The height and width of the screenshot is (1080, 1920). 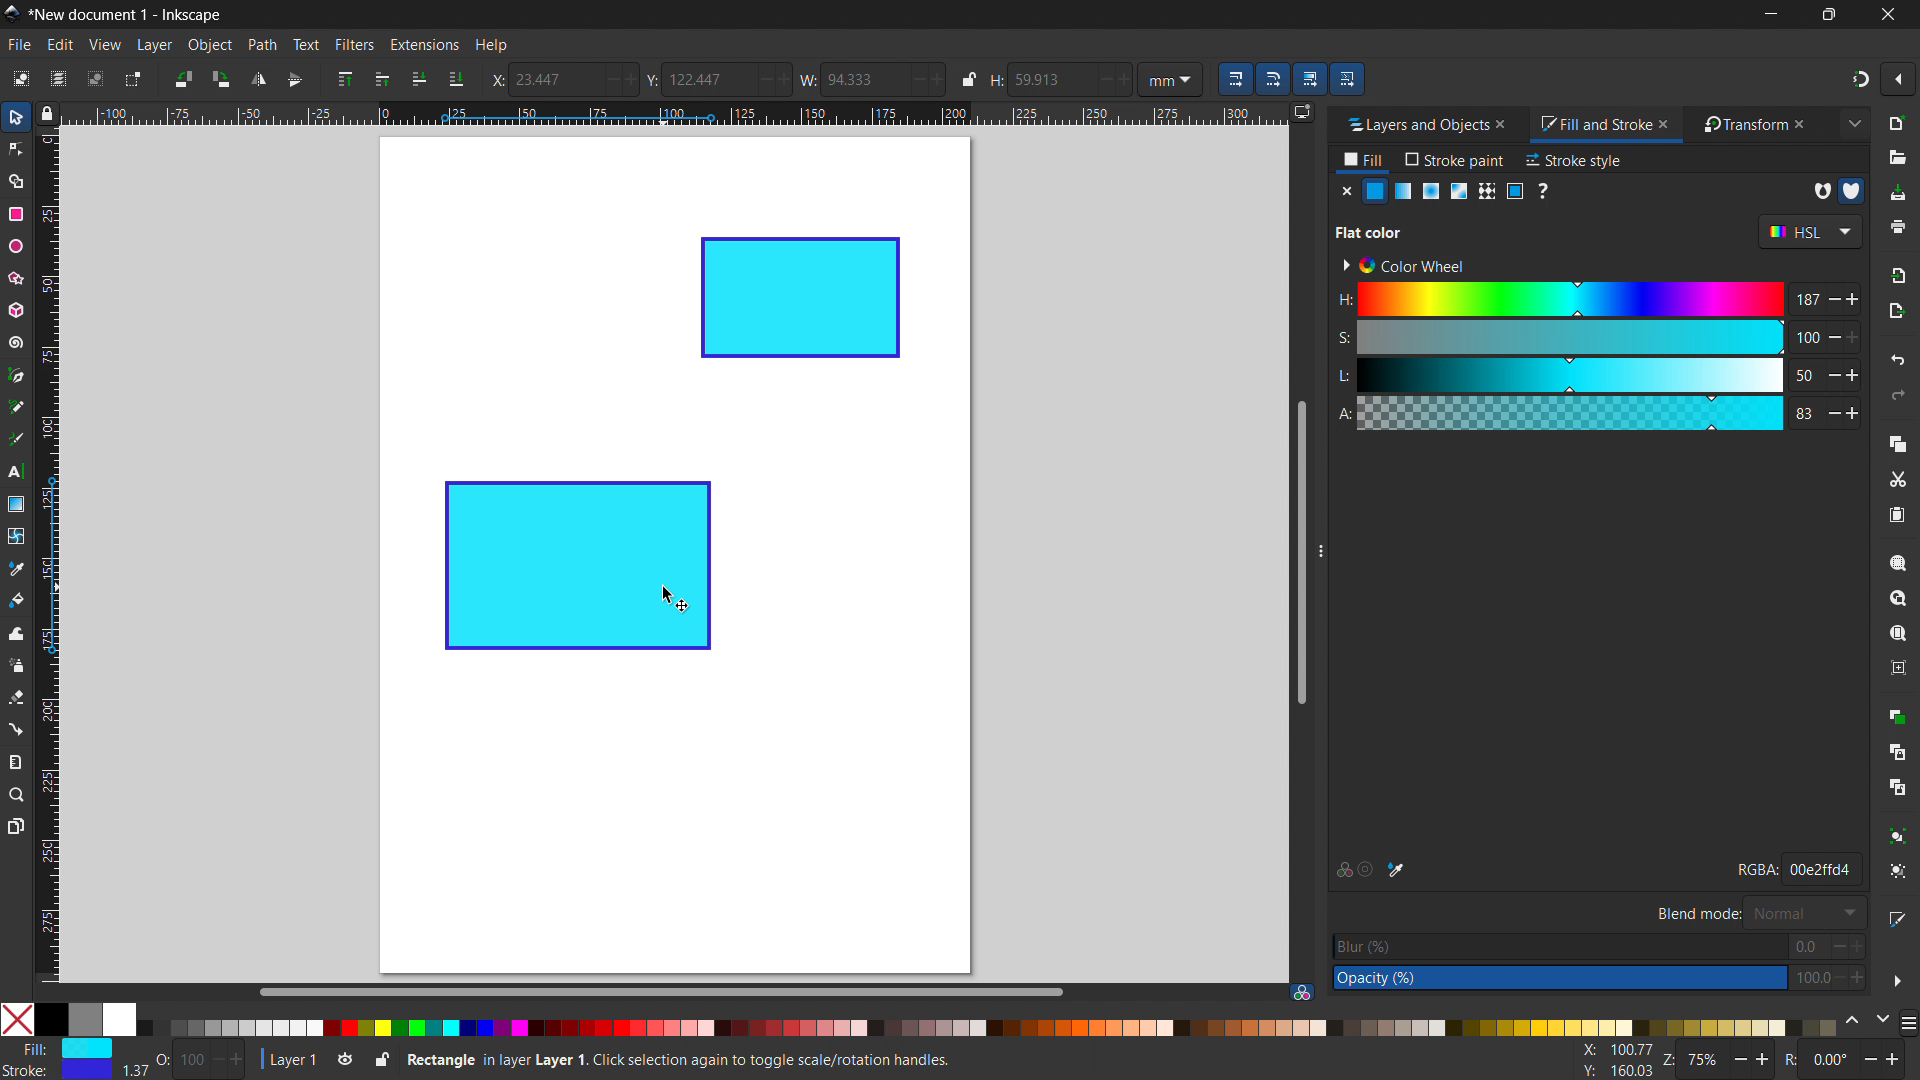 What do you see at coordinates (1896, 715) in the screenshot?
I see `duplicate` at bounding box center [1896, 715].